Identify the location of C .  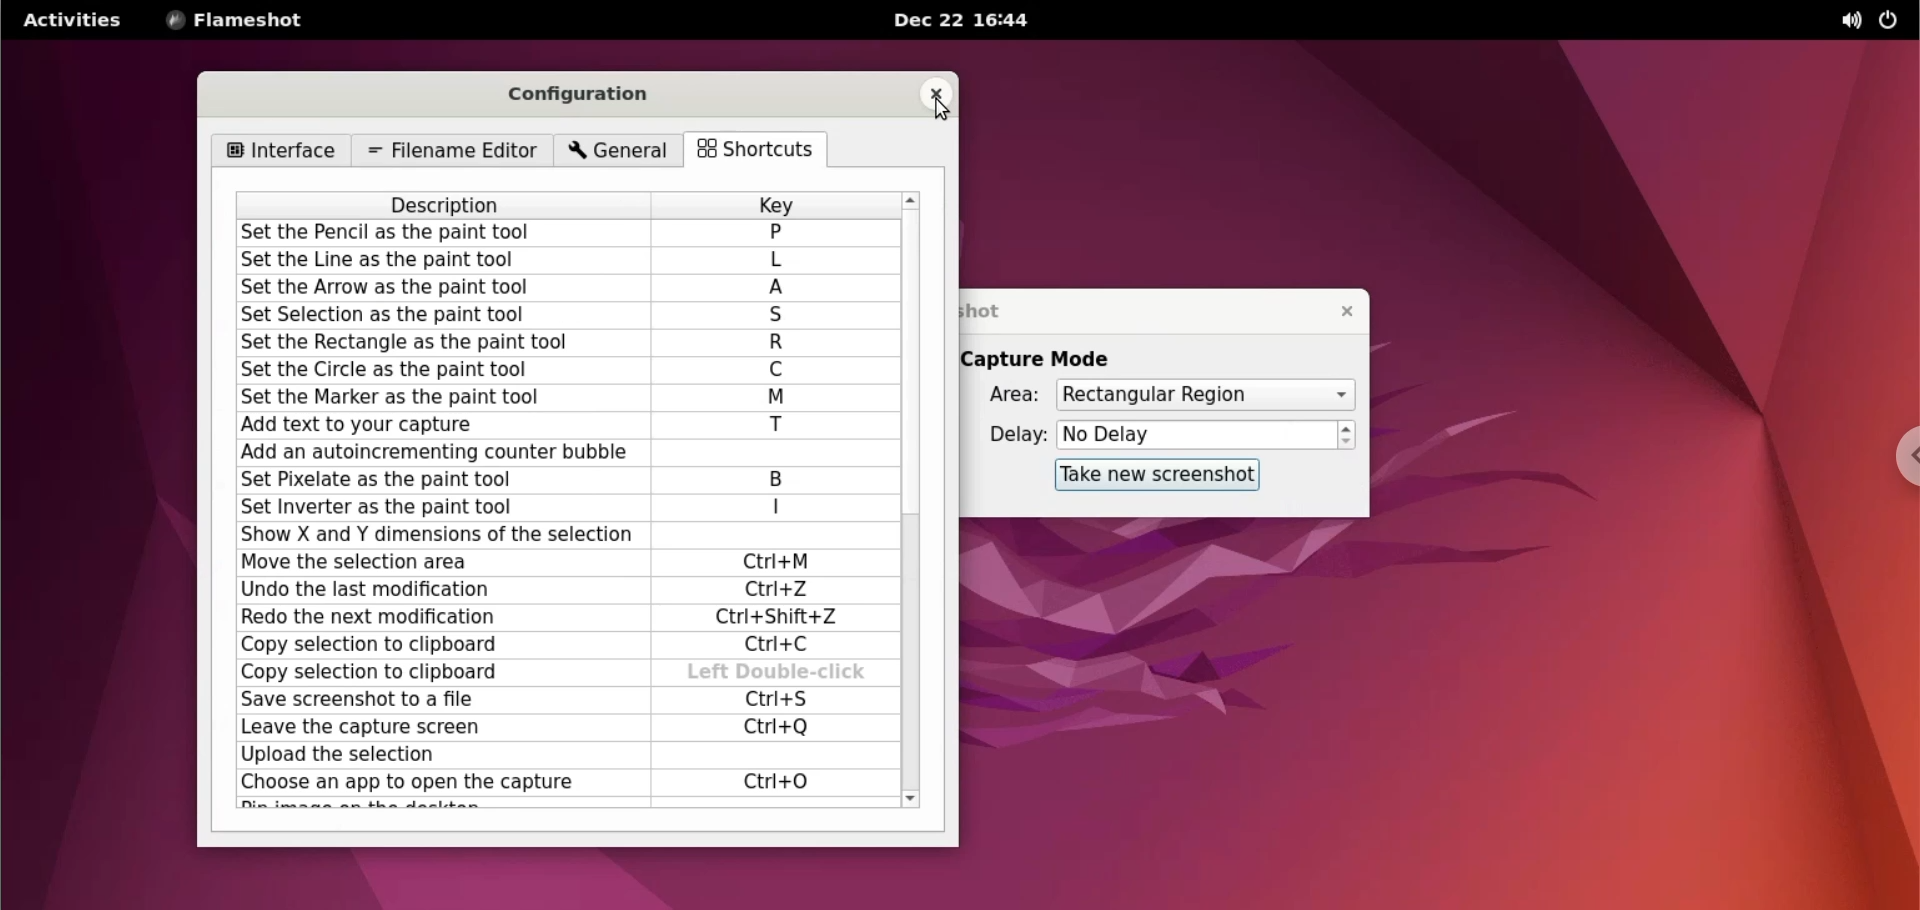
(777, 370).